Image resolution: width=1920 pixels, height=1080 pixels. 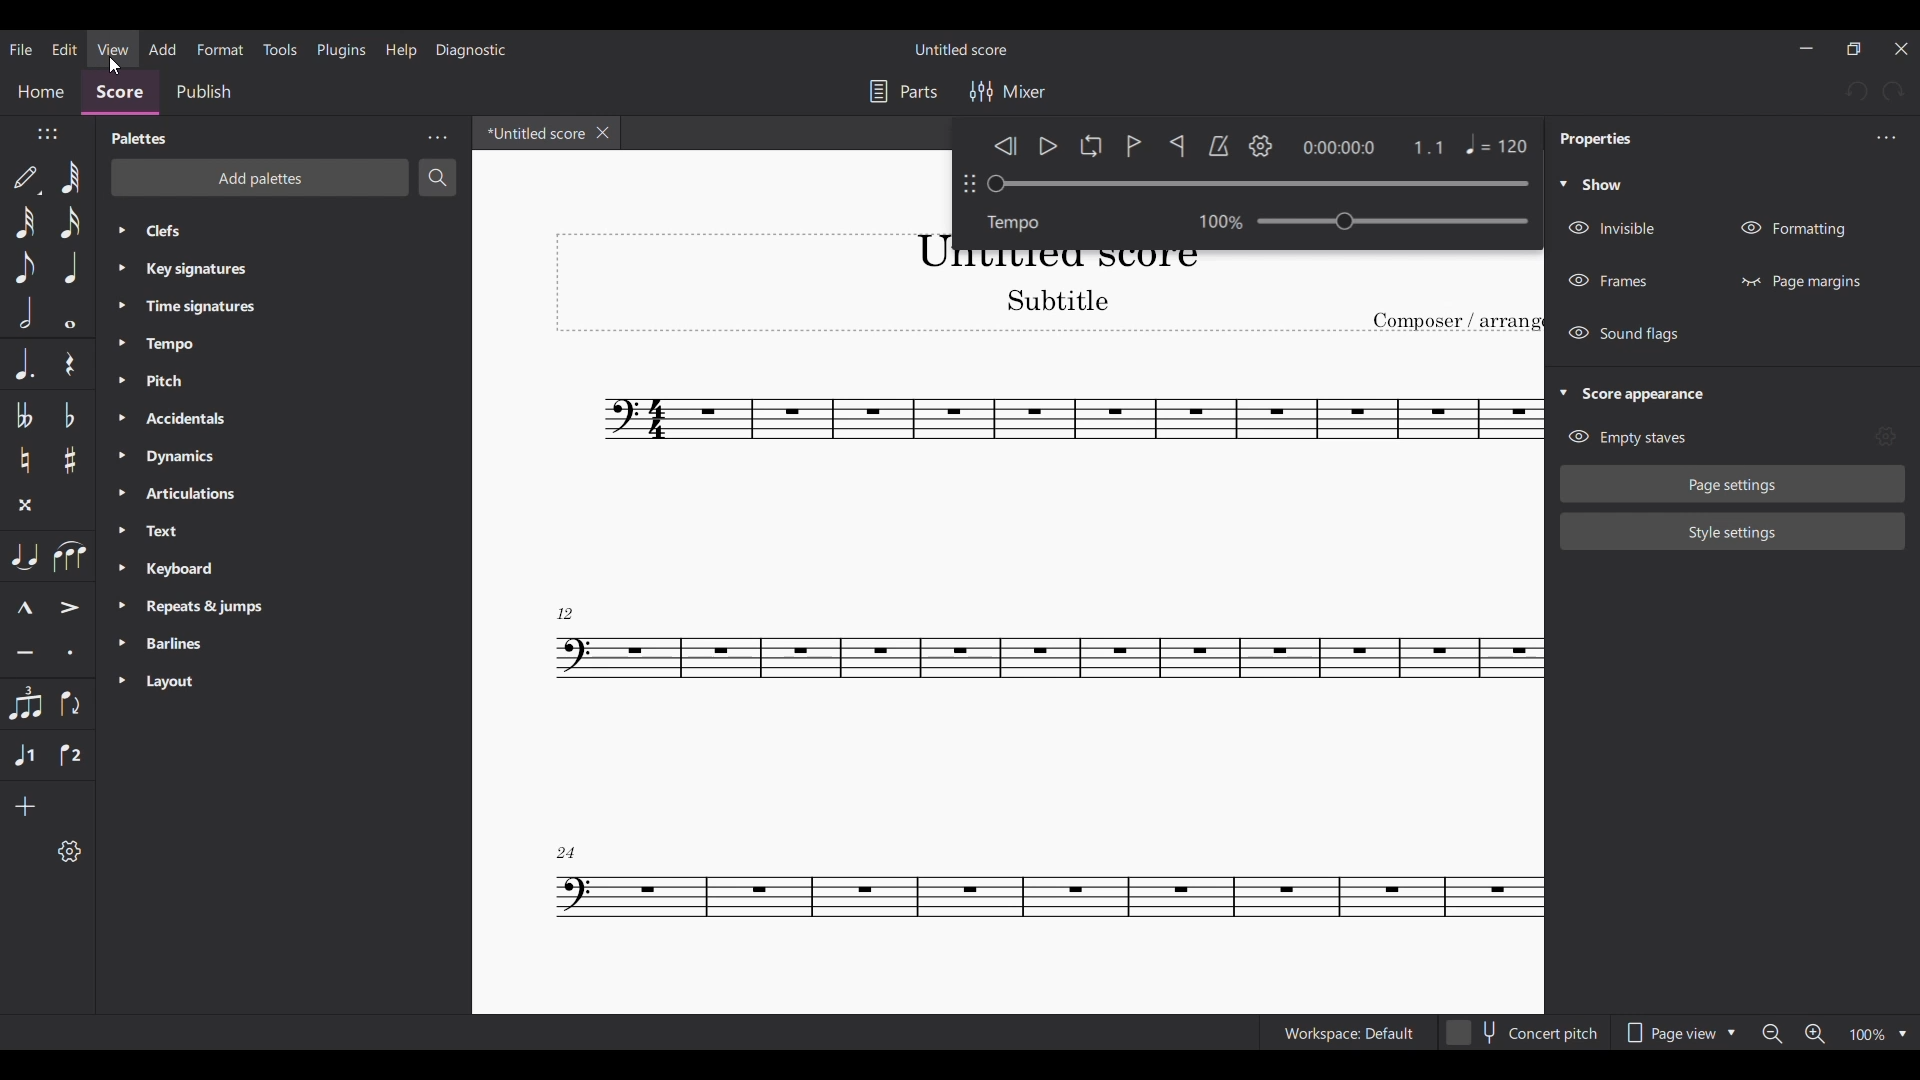 What do you see at coordinates (1901, 49) in the screenshot?
I see `Close interface` at bounding box center [1901, 49].